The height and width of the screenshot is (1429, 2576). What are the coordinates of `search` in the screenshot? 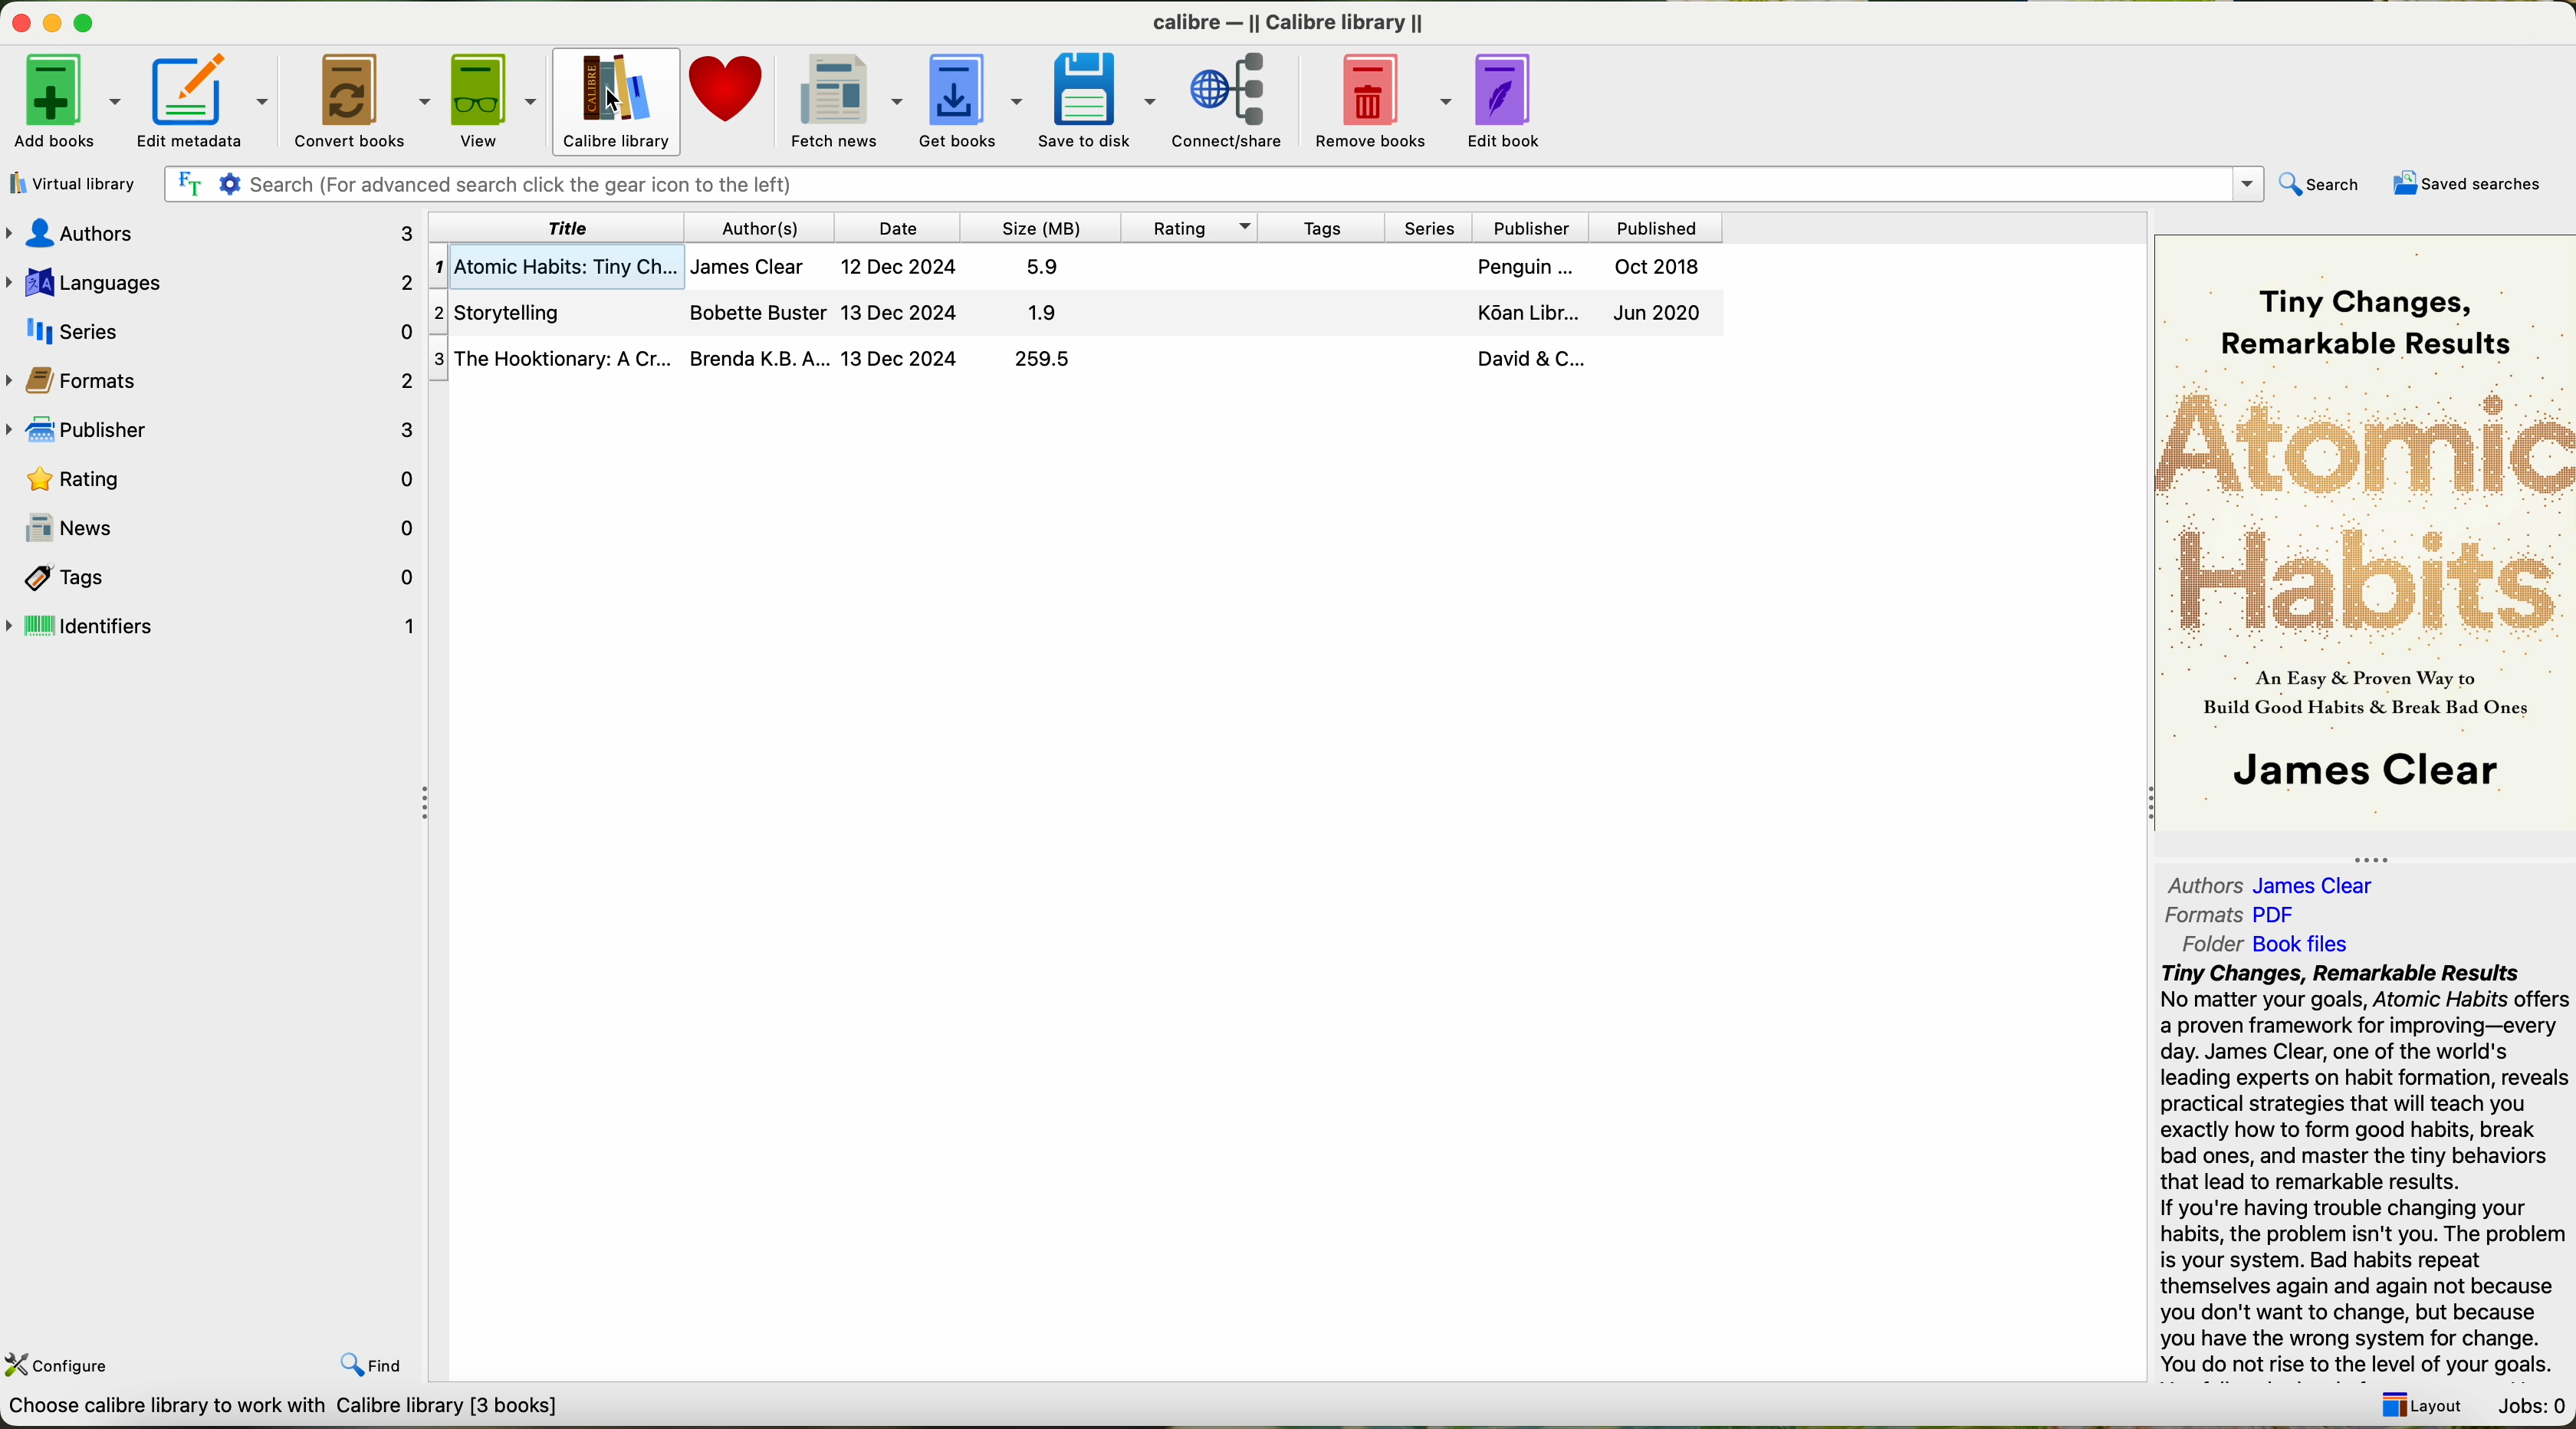 It's located at (2318, 186).